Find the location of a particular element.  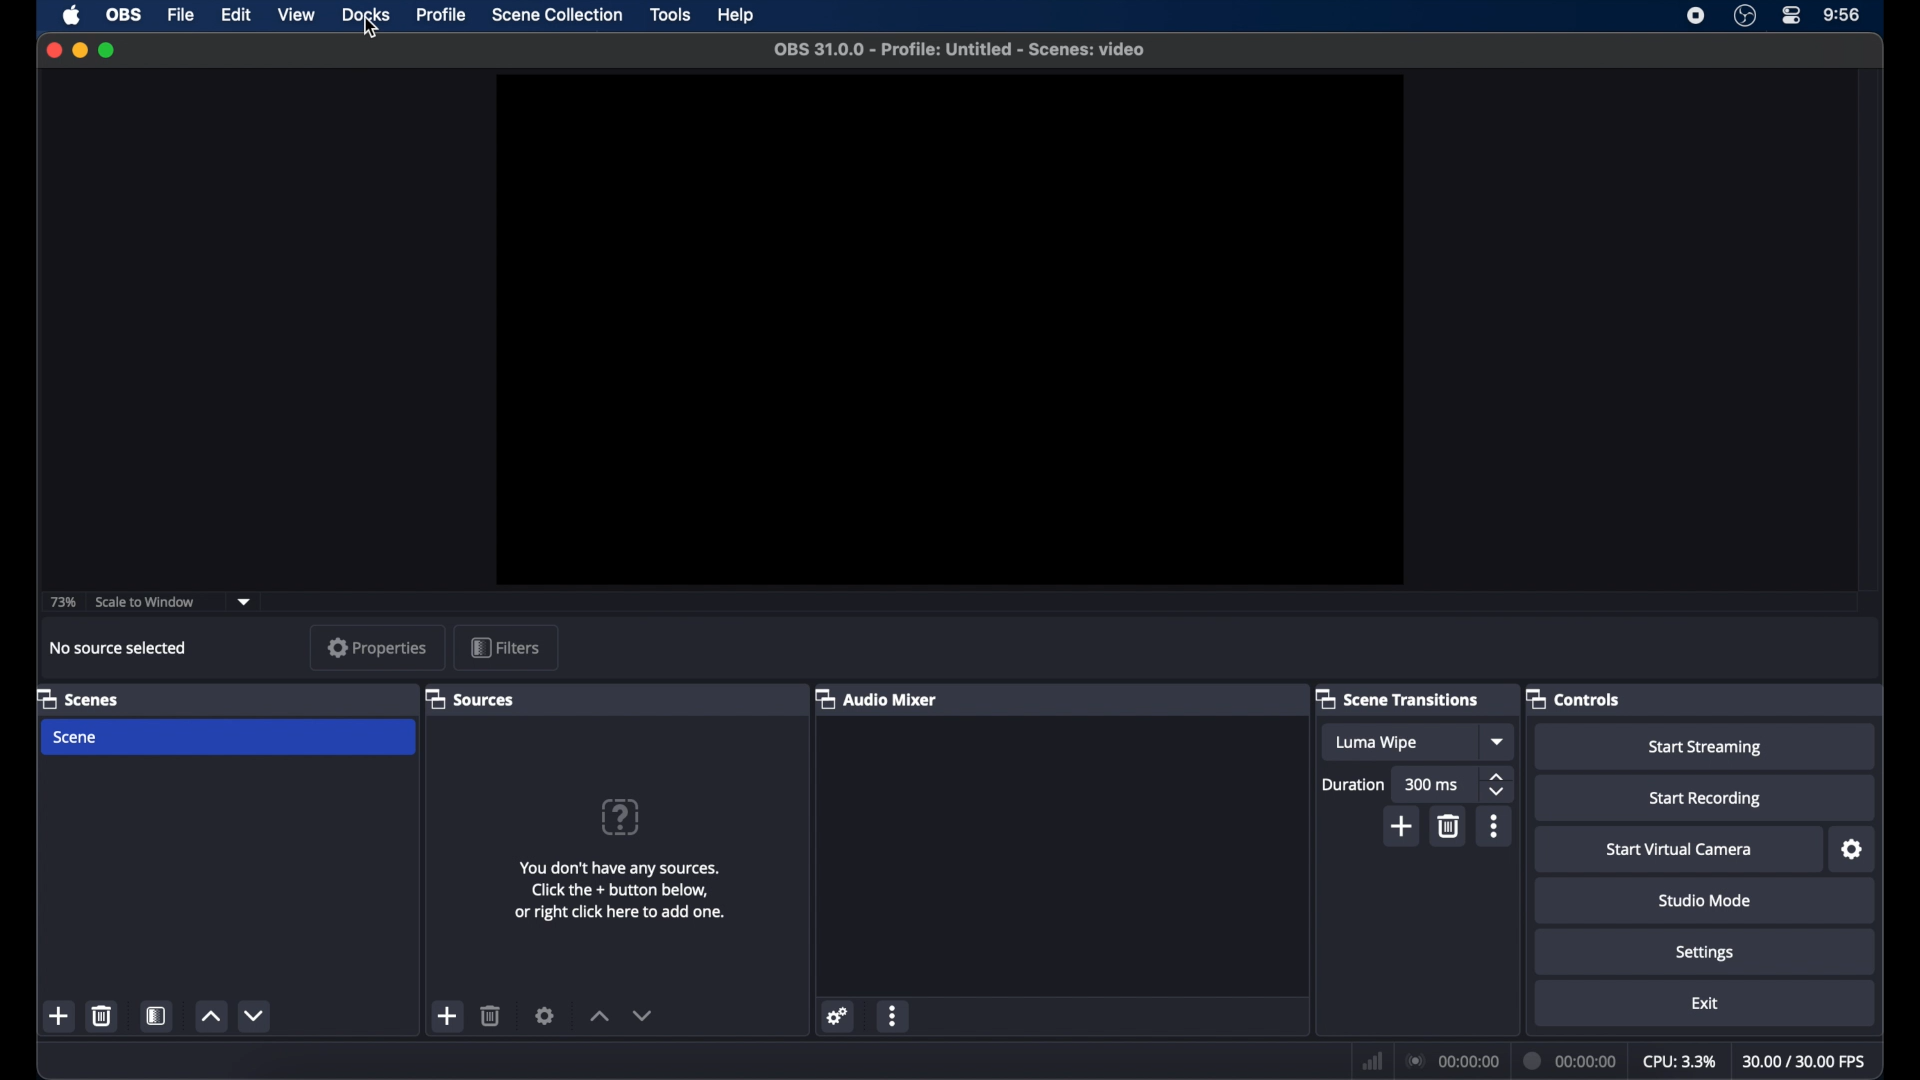

delete is located at coordinates (101, 1015).